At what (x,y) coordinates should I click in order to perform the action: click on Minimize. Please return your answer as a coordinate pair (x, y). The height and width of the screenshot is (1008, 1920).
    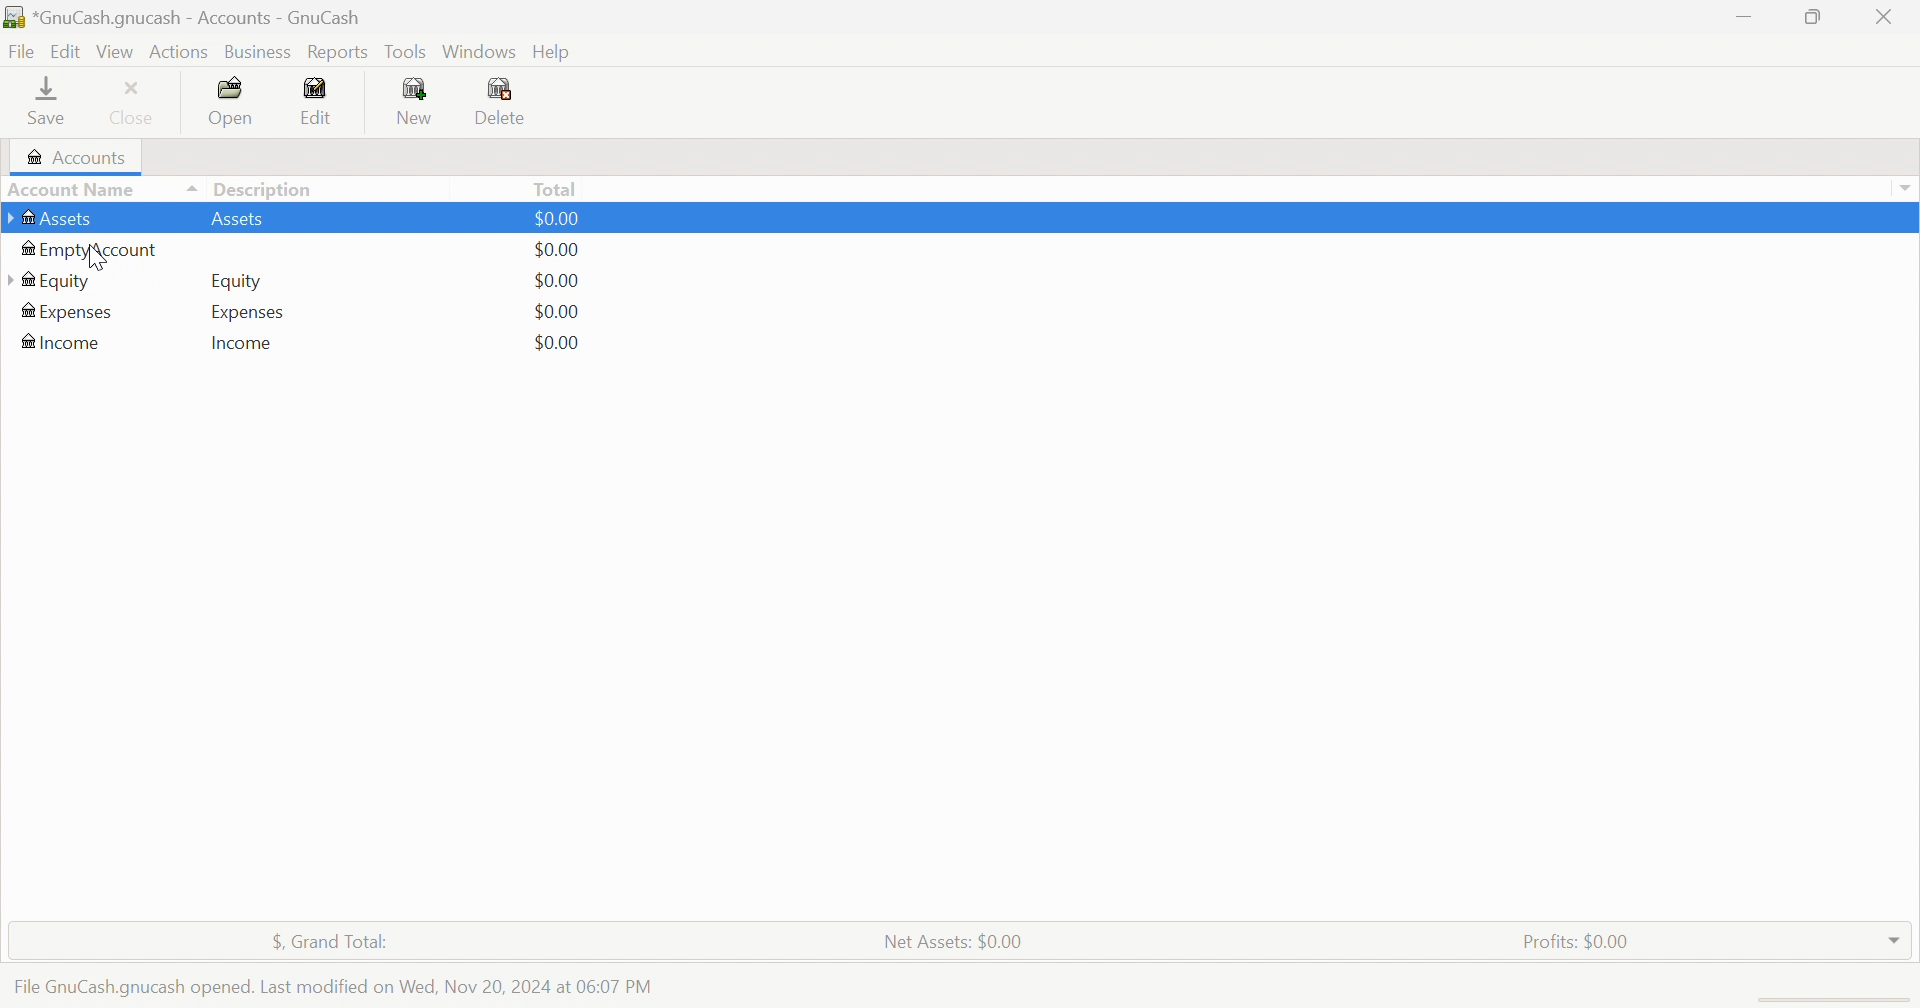
    Looking at the image, I should click on (1745, 21).